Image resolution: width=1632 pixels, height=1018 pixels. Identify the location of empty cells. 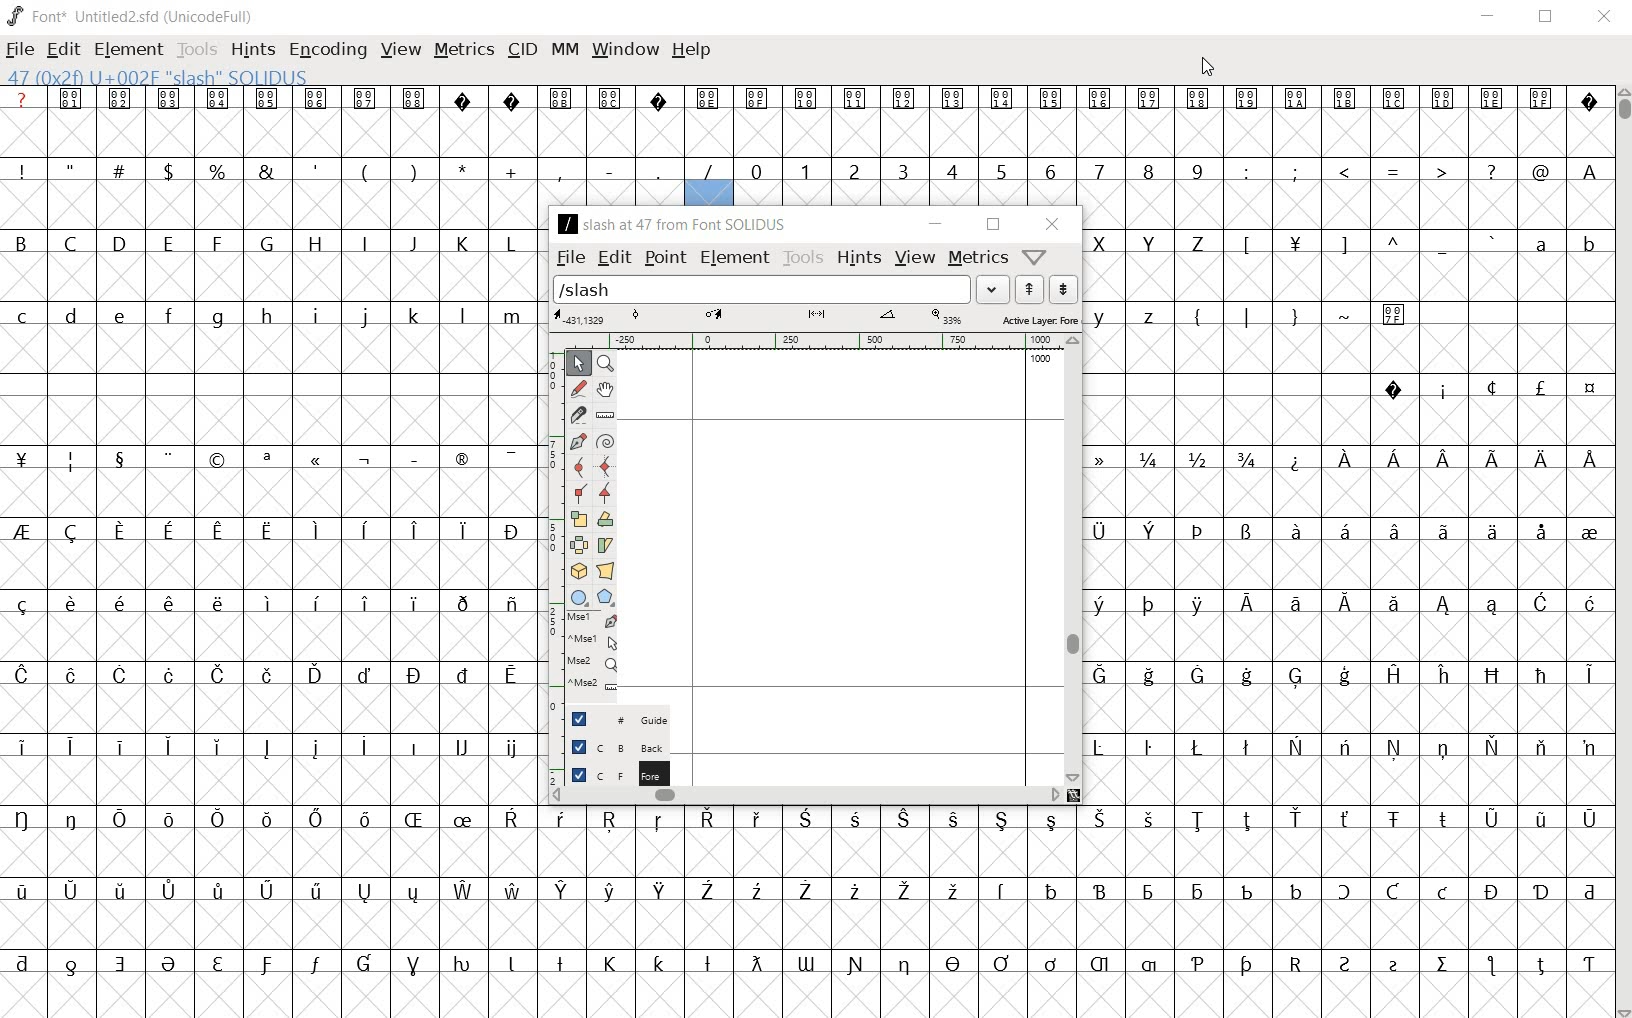
(807, 993).